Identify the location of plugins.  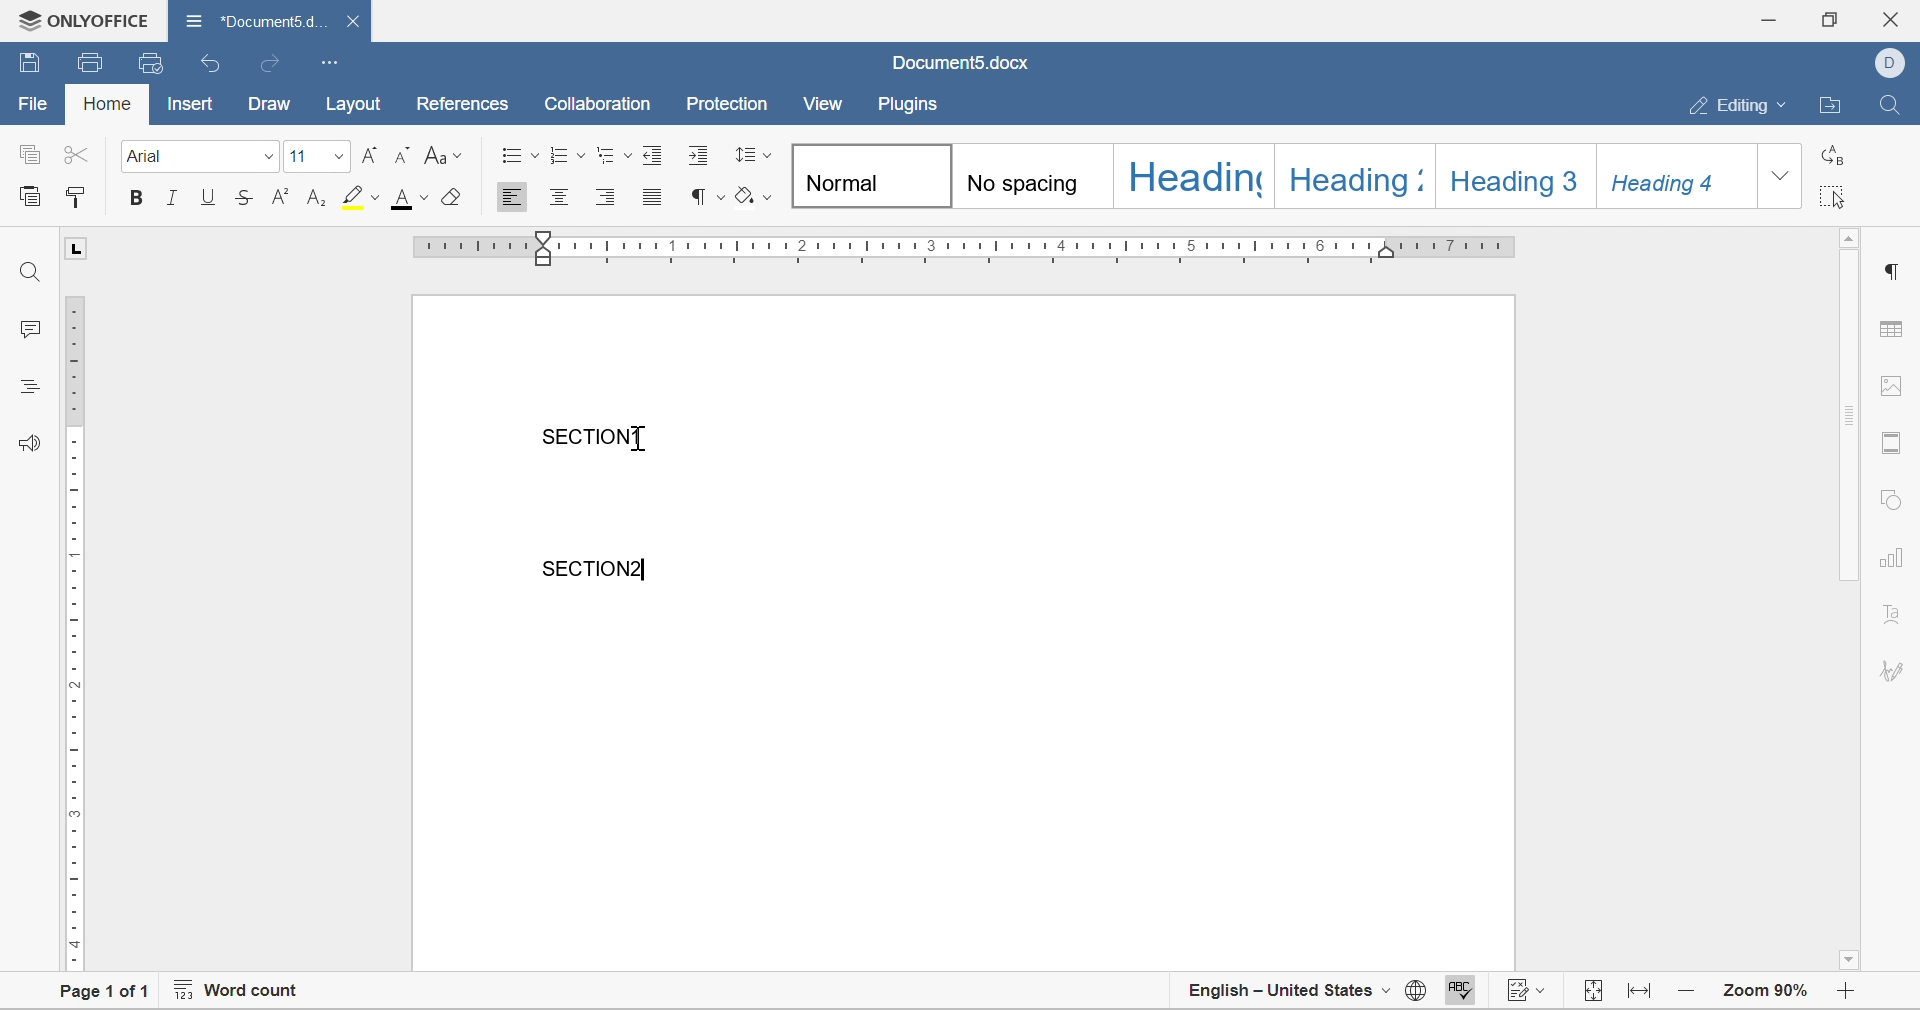
(909, 106).